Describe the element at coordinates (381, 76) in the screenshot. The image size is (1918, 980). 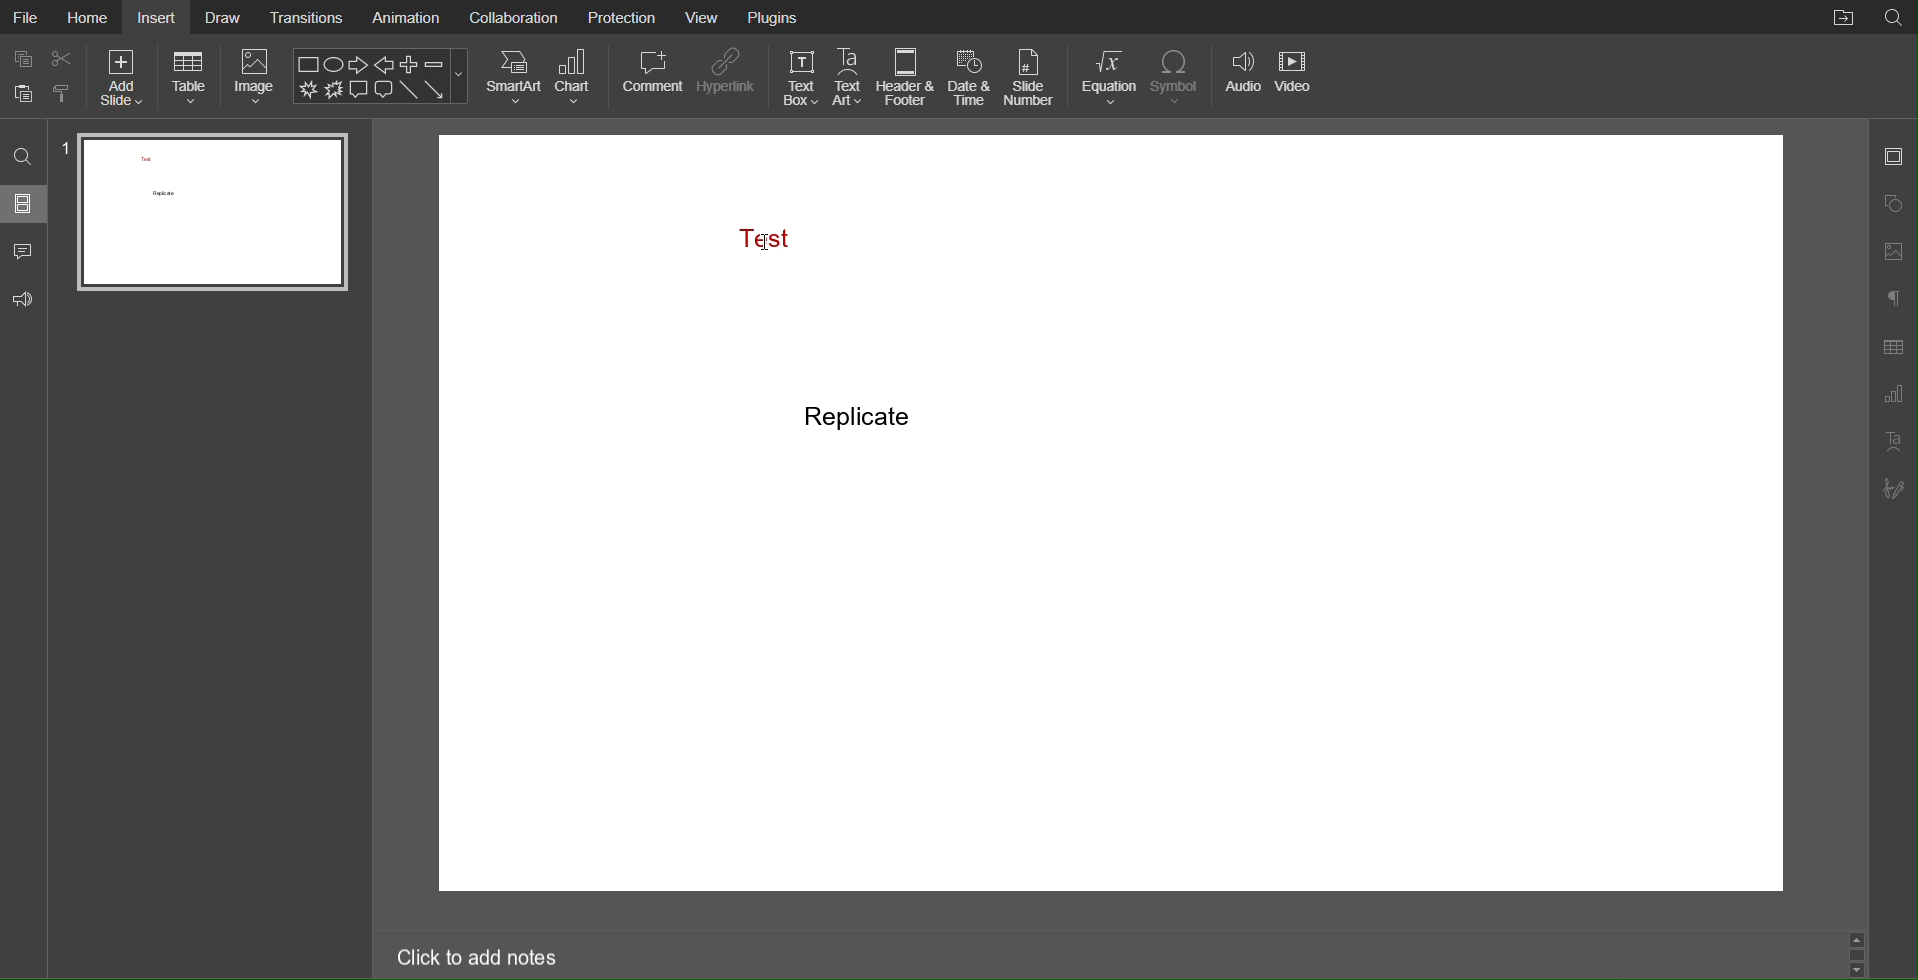
I see `Shape Menu` at that location.